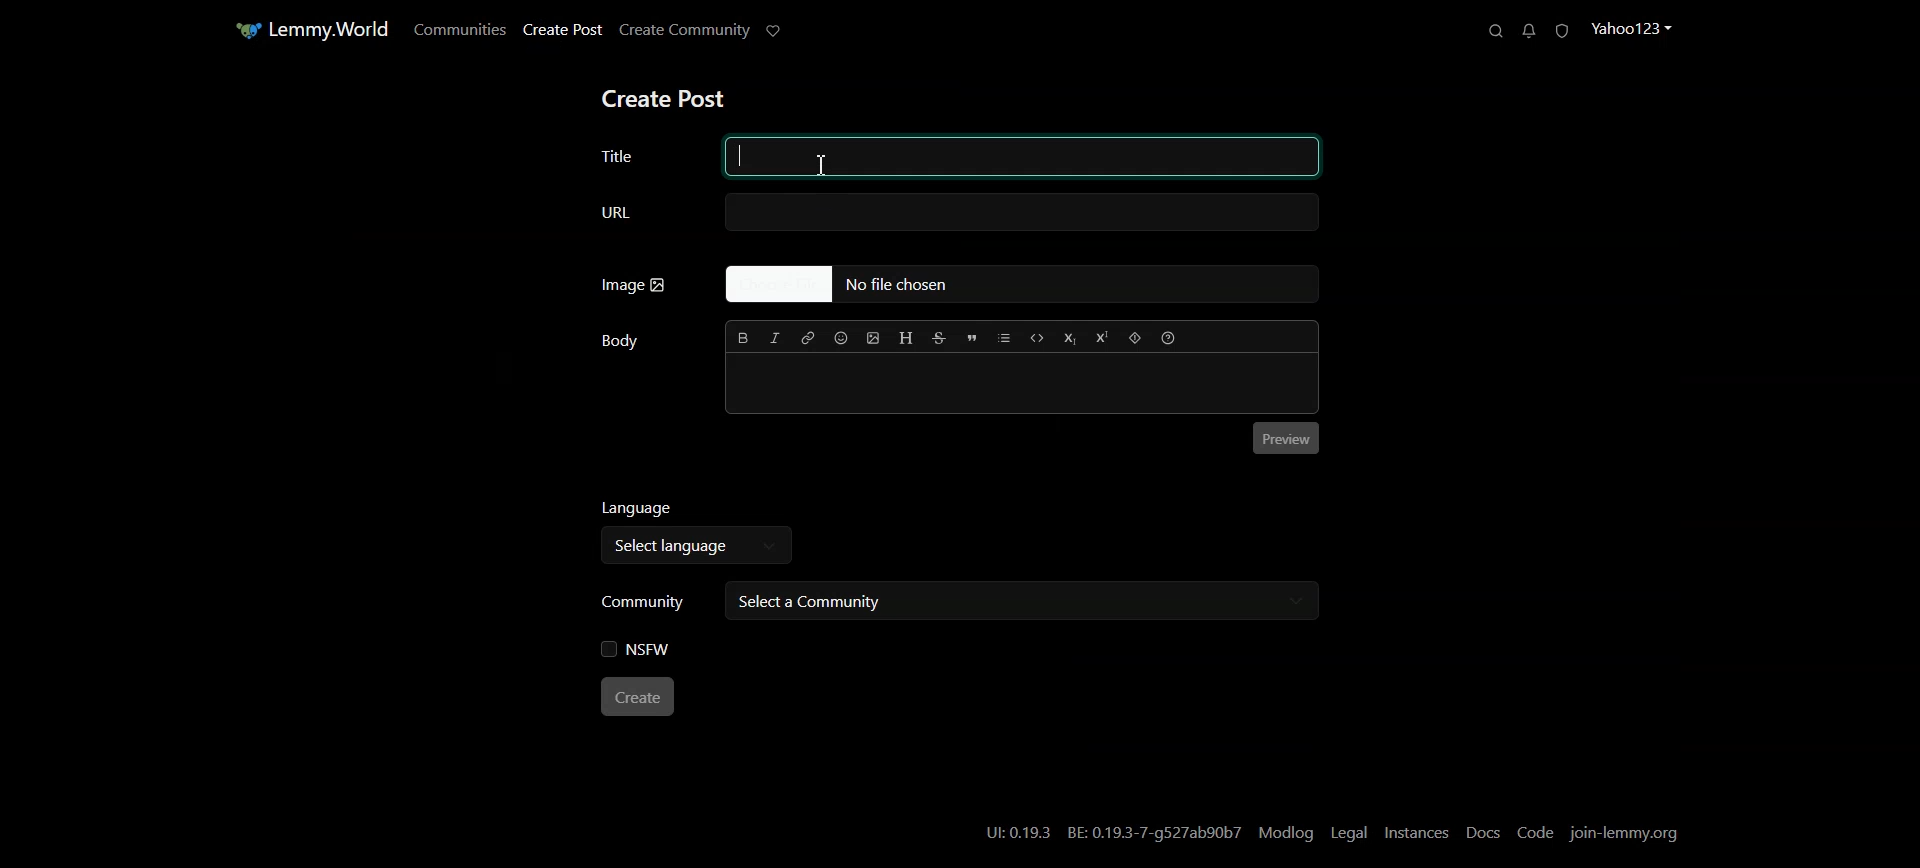 The image size is (1920, 868). What do you see at coordinates (634, 285) in the screenshot?
I see `Image` at bounding box center [634, 285].